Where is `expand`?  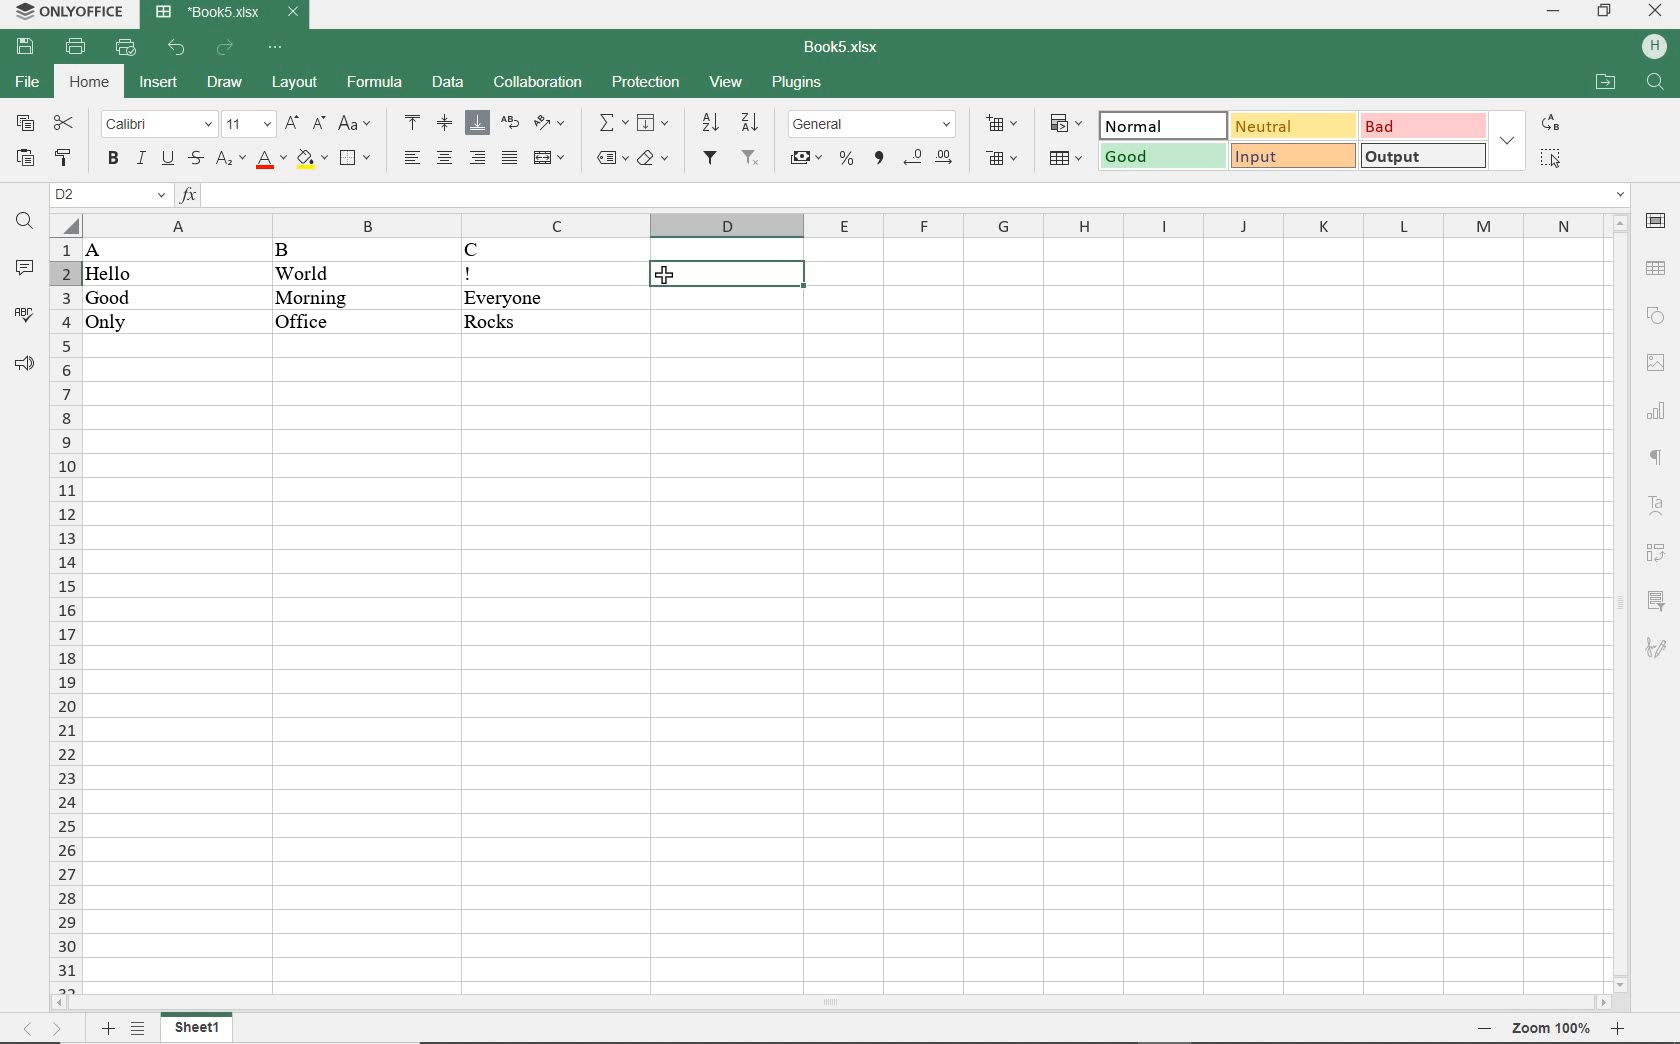
expand is located at coordinates (1509, 139).